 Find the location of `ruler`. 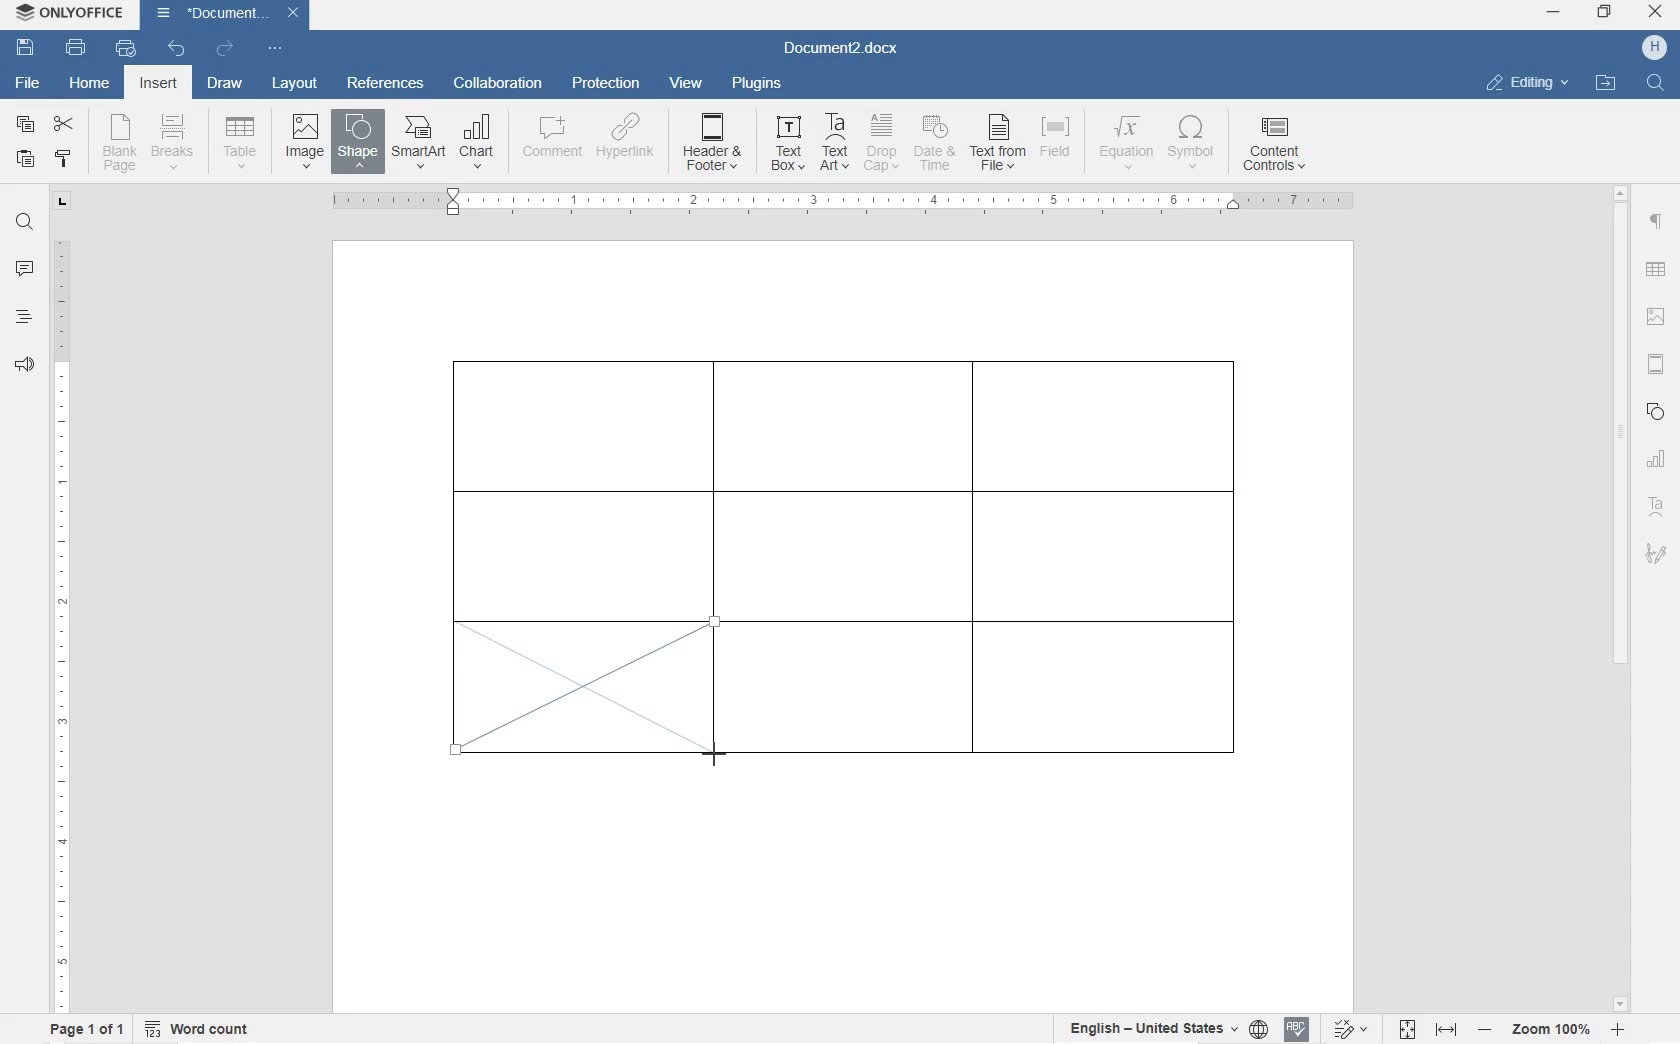

ruler is located at coordinates (851, 204).